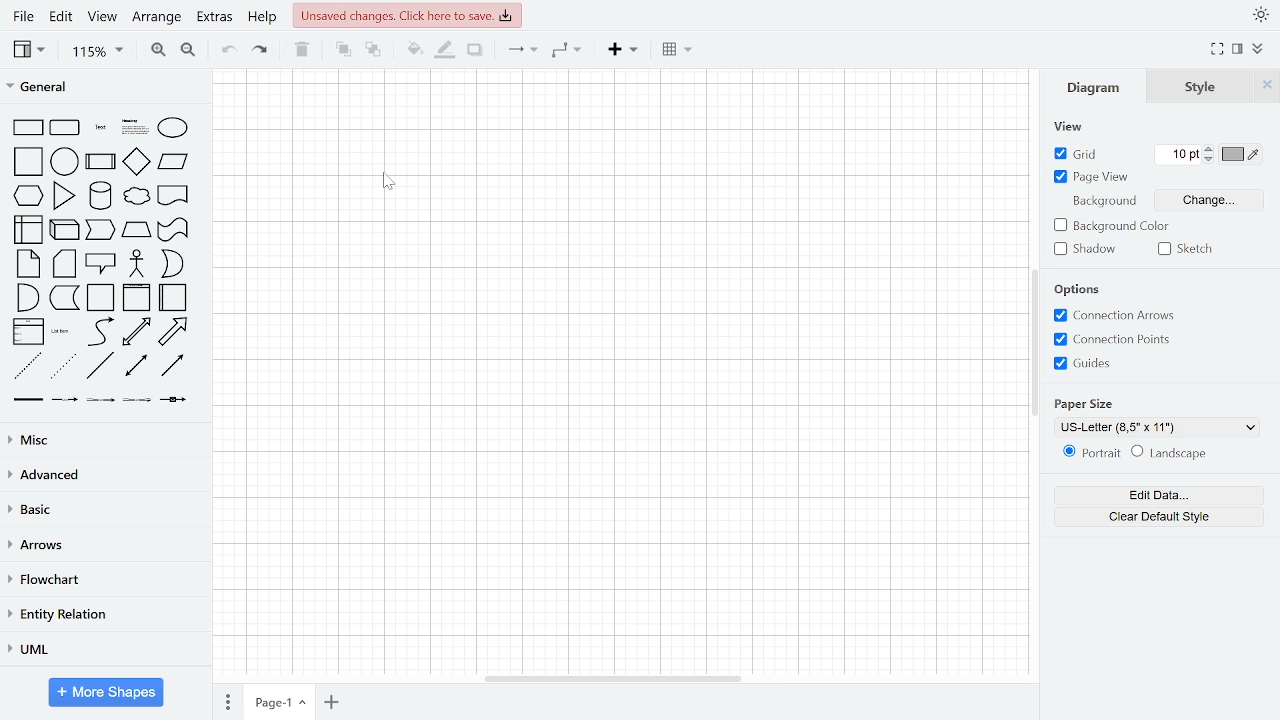 The image size is (1280, 720). I want to click on view, so click(1072, 128).